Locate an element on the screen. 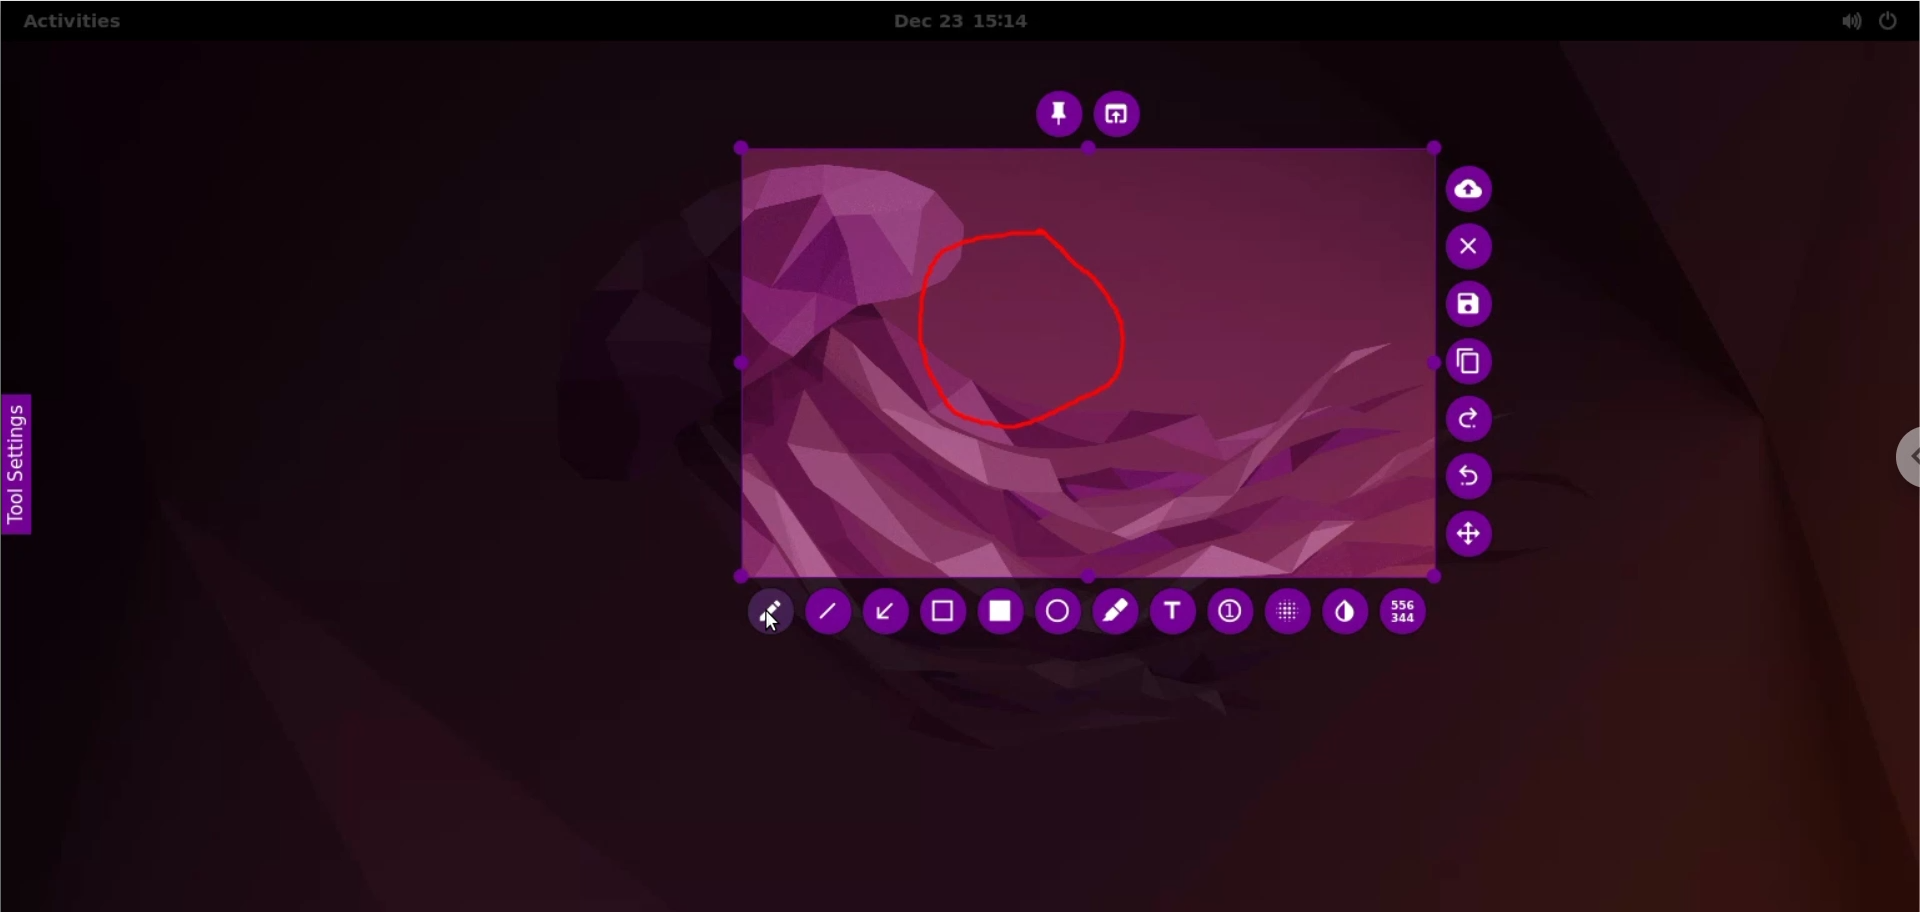 The height and width of the screenshot is (912, 1920). tool settings is located at coordinates (19, 469).